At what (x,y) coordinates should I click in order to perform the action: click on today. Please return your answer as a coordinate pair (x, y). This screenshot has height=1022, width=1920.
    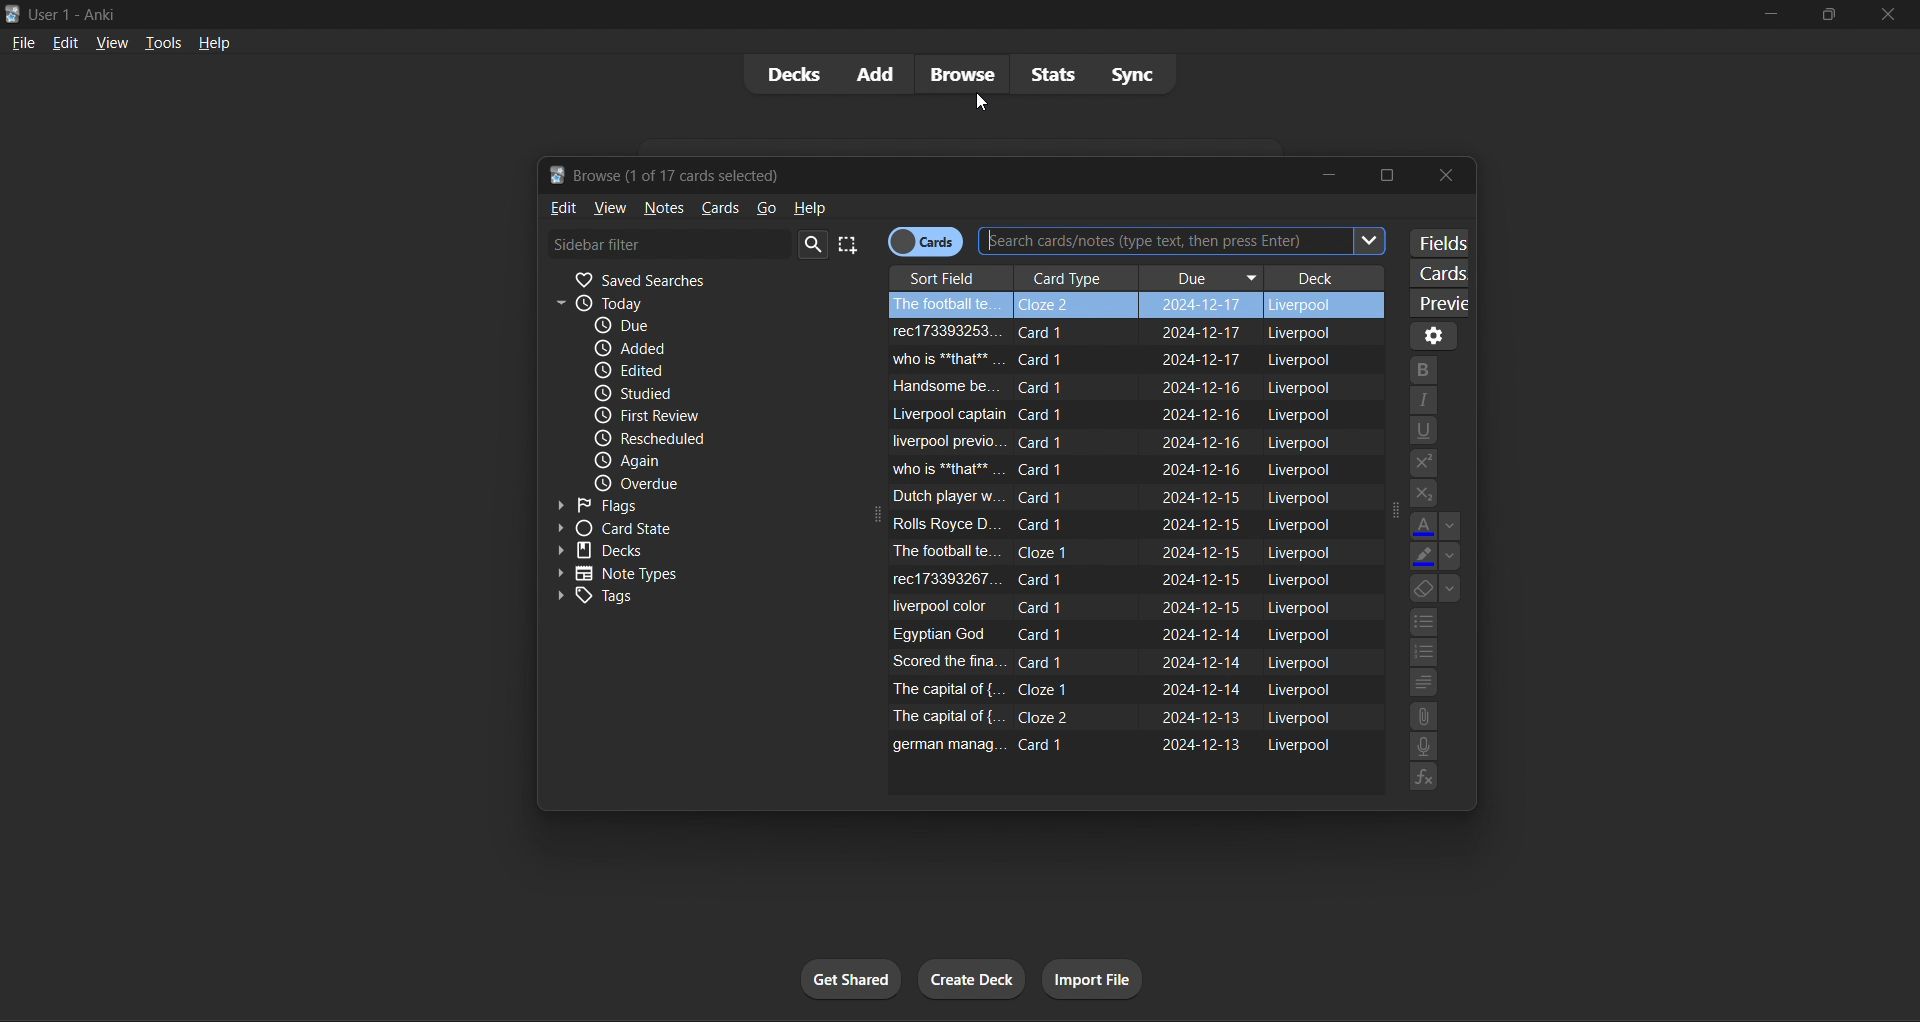
    Looking at the image, I should click on (699, 304).